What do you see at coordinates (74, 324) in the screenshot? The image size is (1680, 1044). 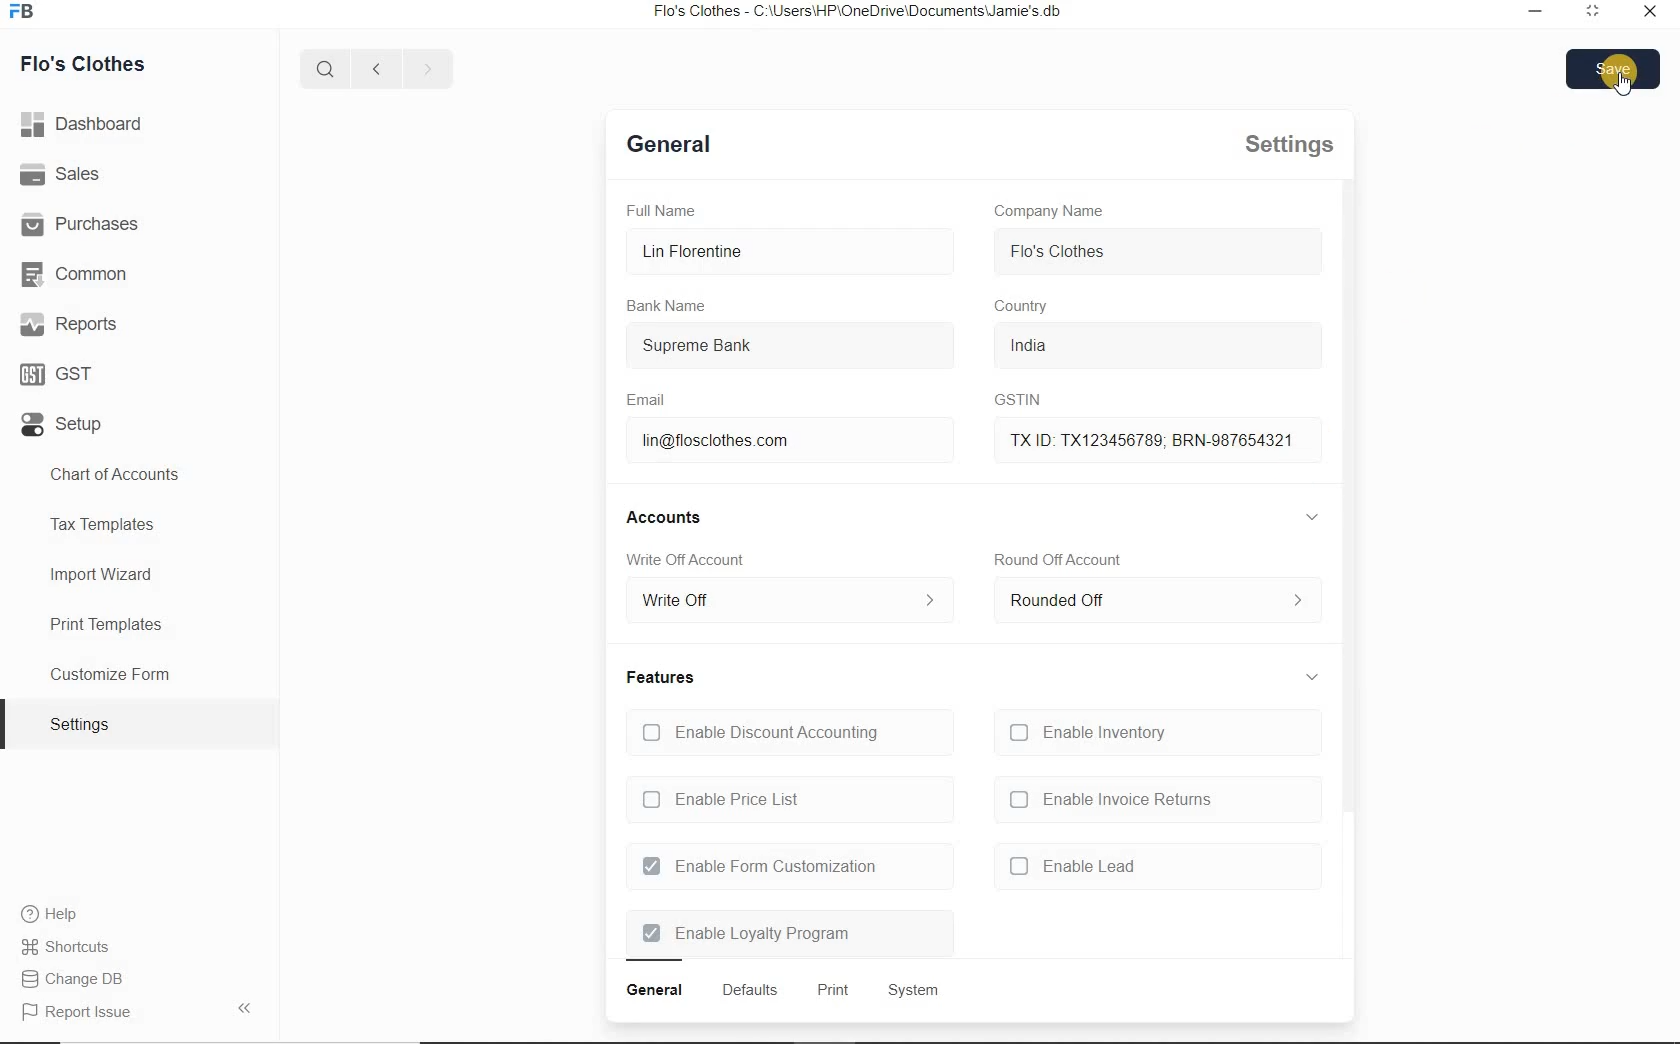 I see `Reports` at bounding box center [74, 324].